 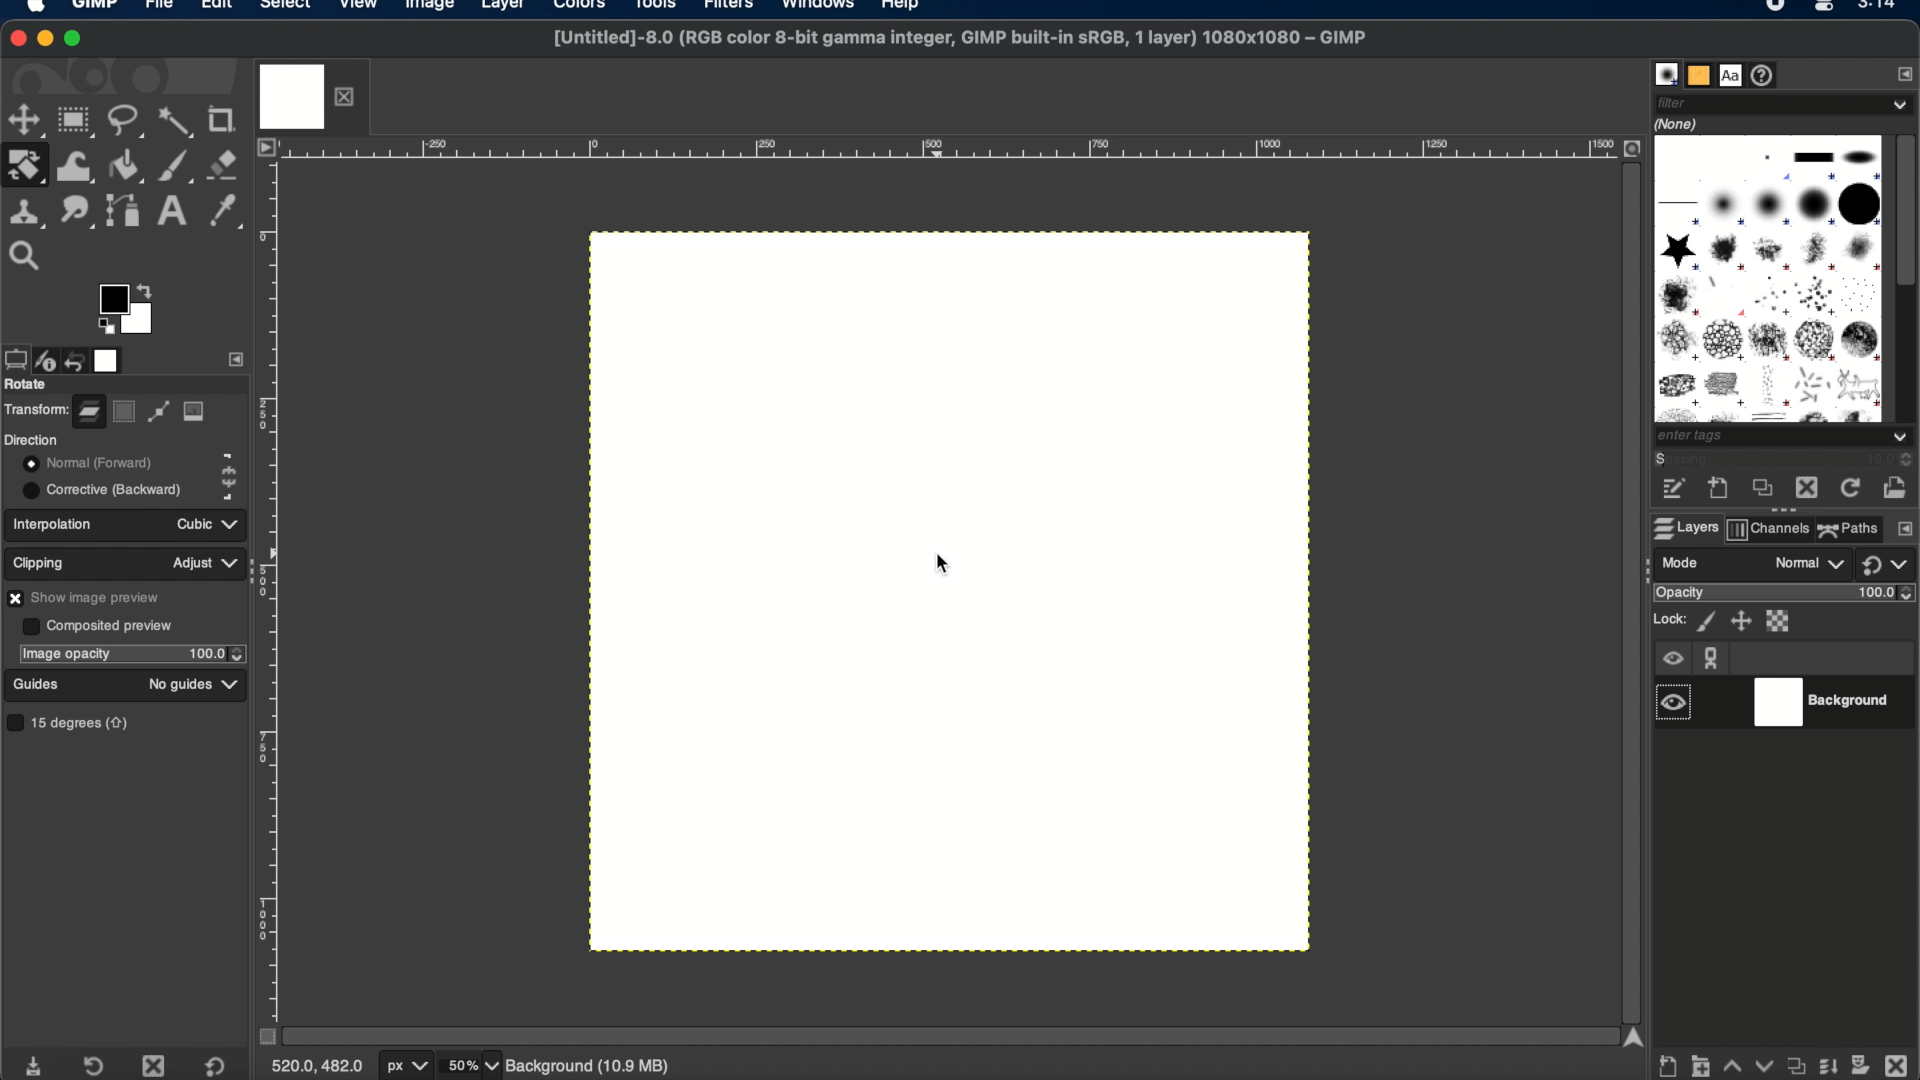 What do you see at coordinates (1806, 488) in the screenshot?
I see `delete this brush` at bounding box center [1806, 488].